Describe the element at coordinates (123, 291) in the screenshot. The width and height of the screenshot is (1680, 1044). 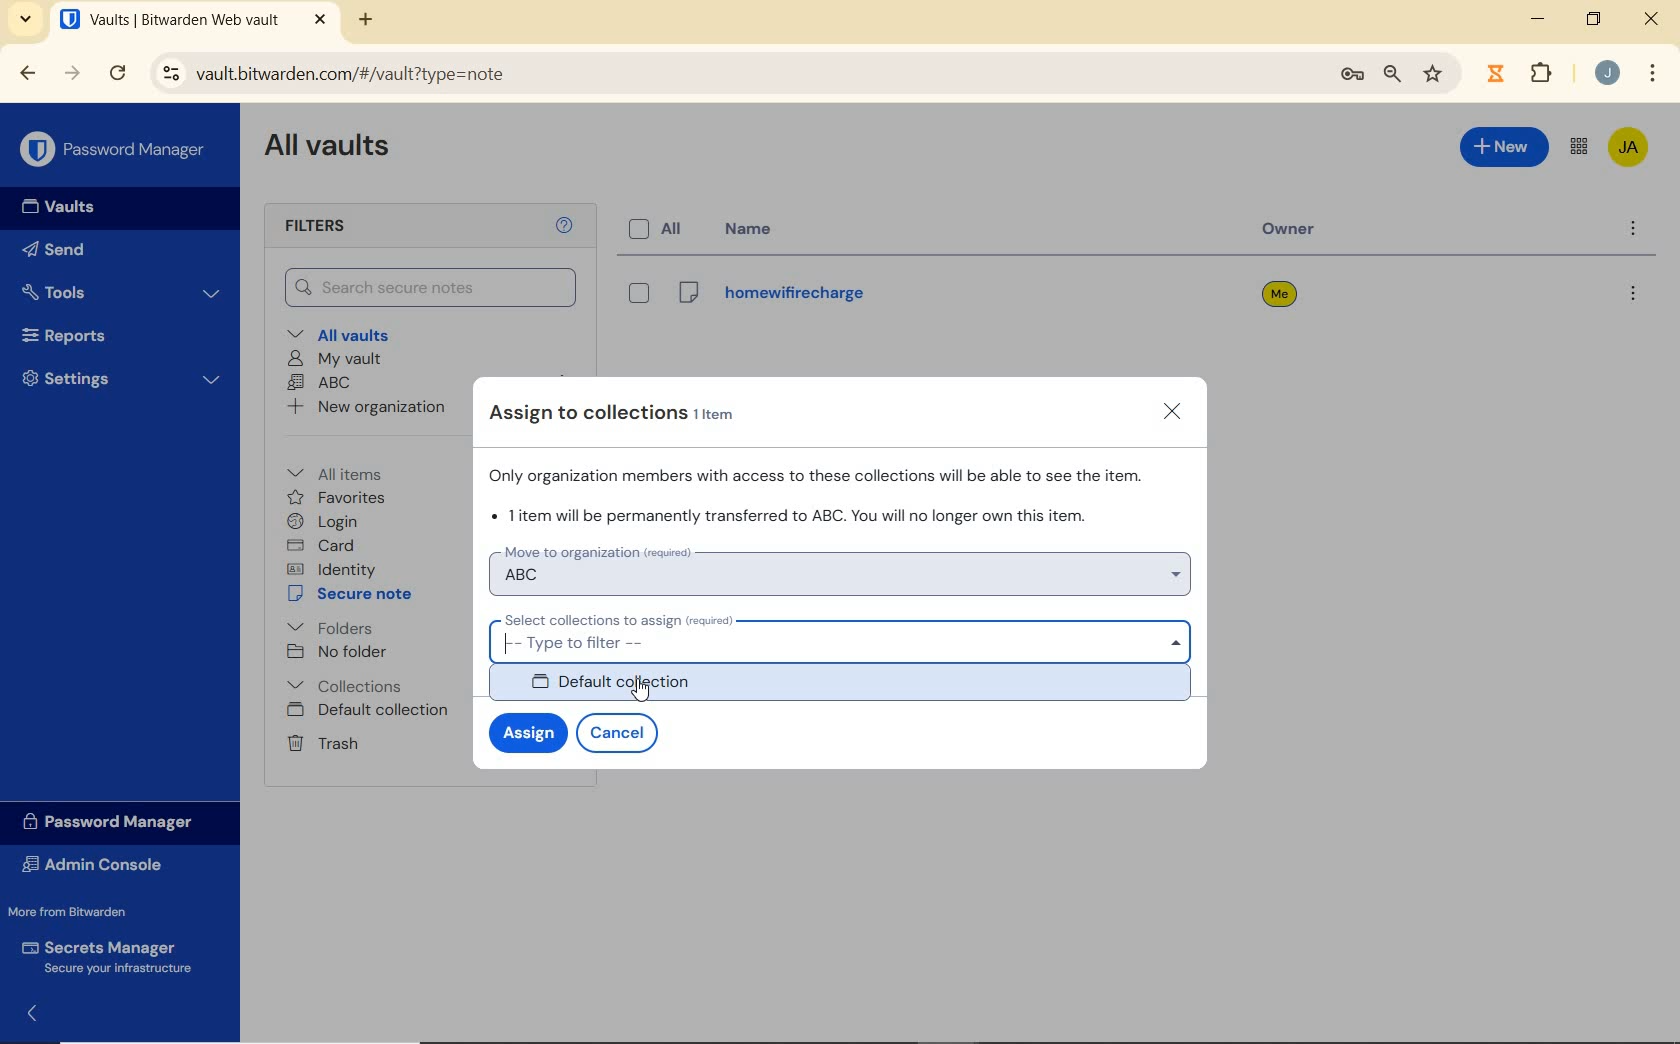
I see `Tools` at that location.